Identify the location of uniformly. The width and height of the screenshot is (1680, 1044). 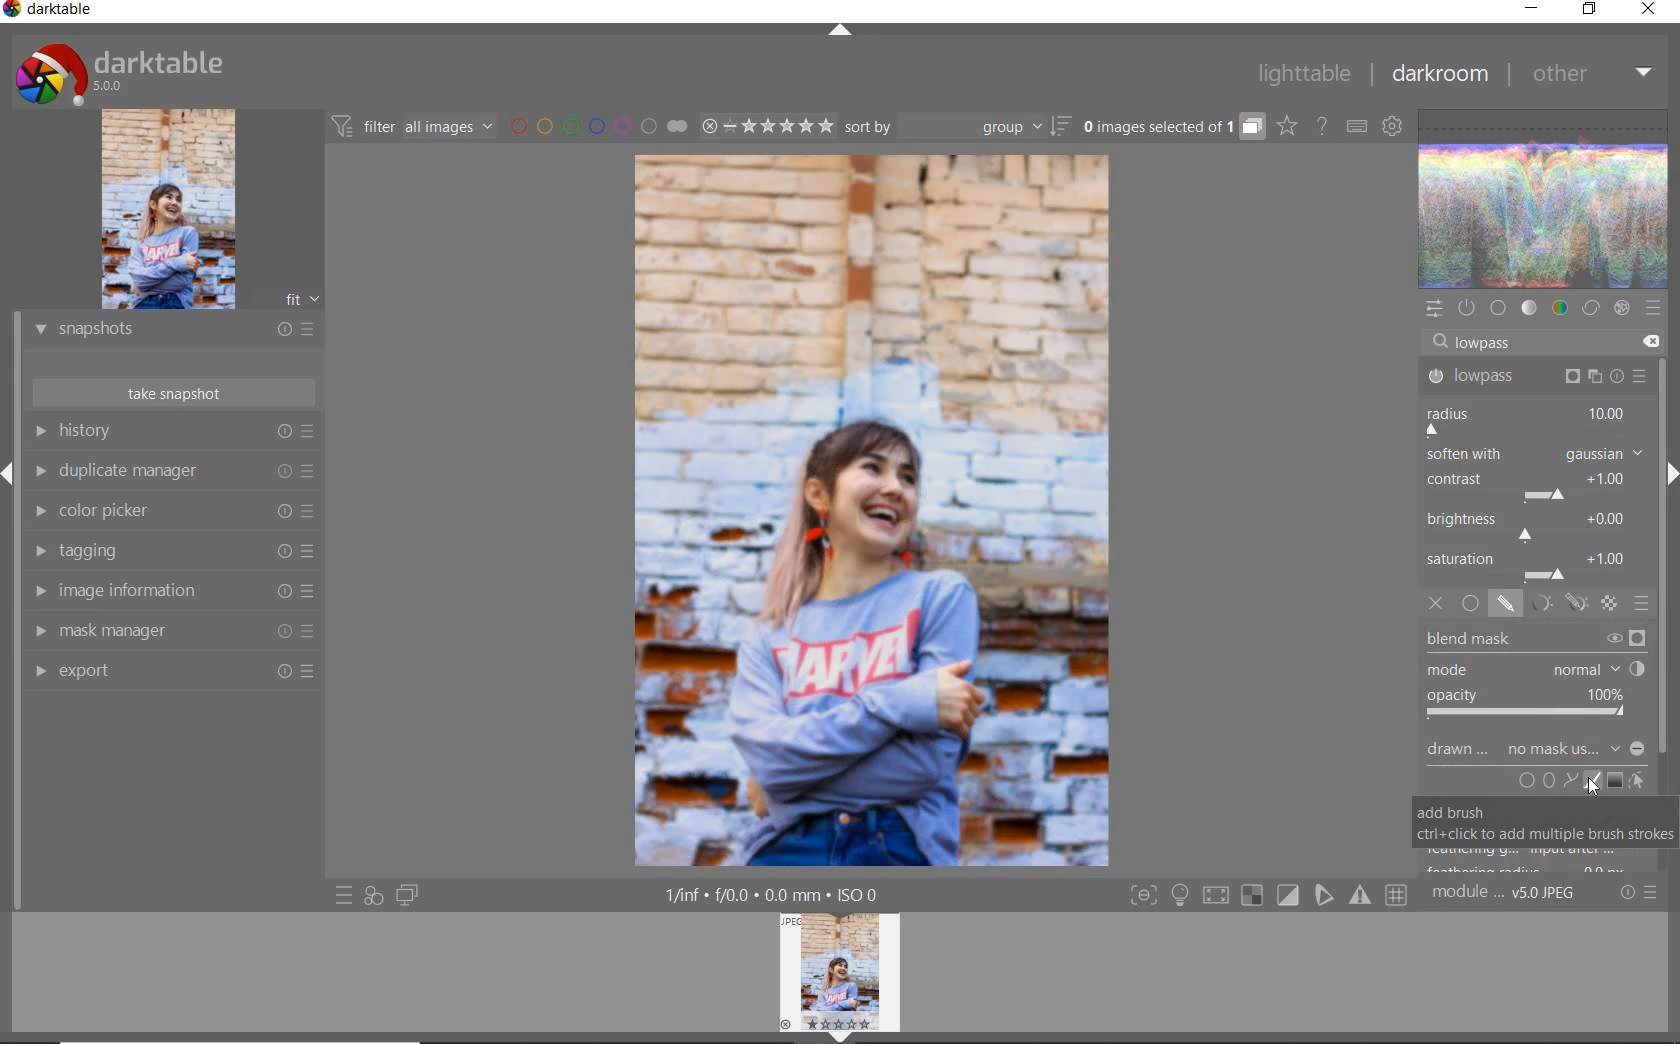
(1470, 604).